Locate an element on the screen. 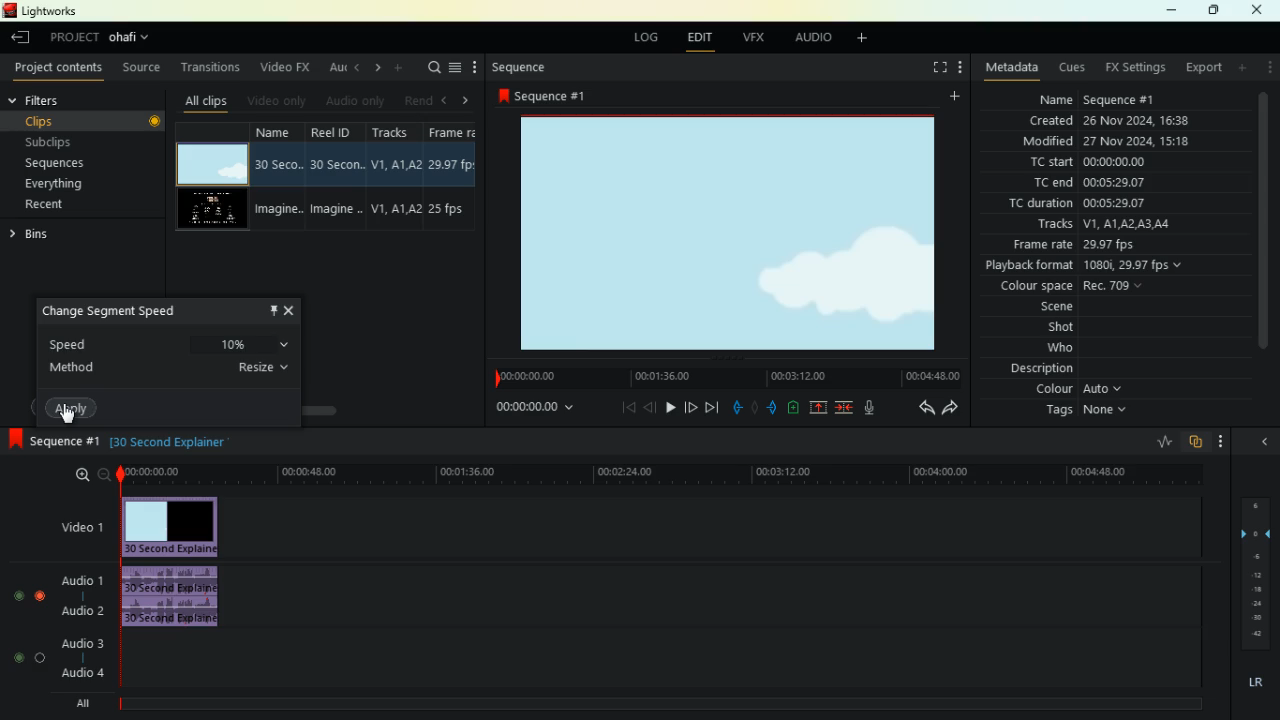 The image size is (1280, 720). video is located at coordinates (180, 526).